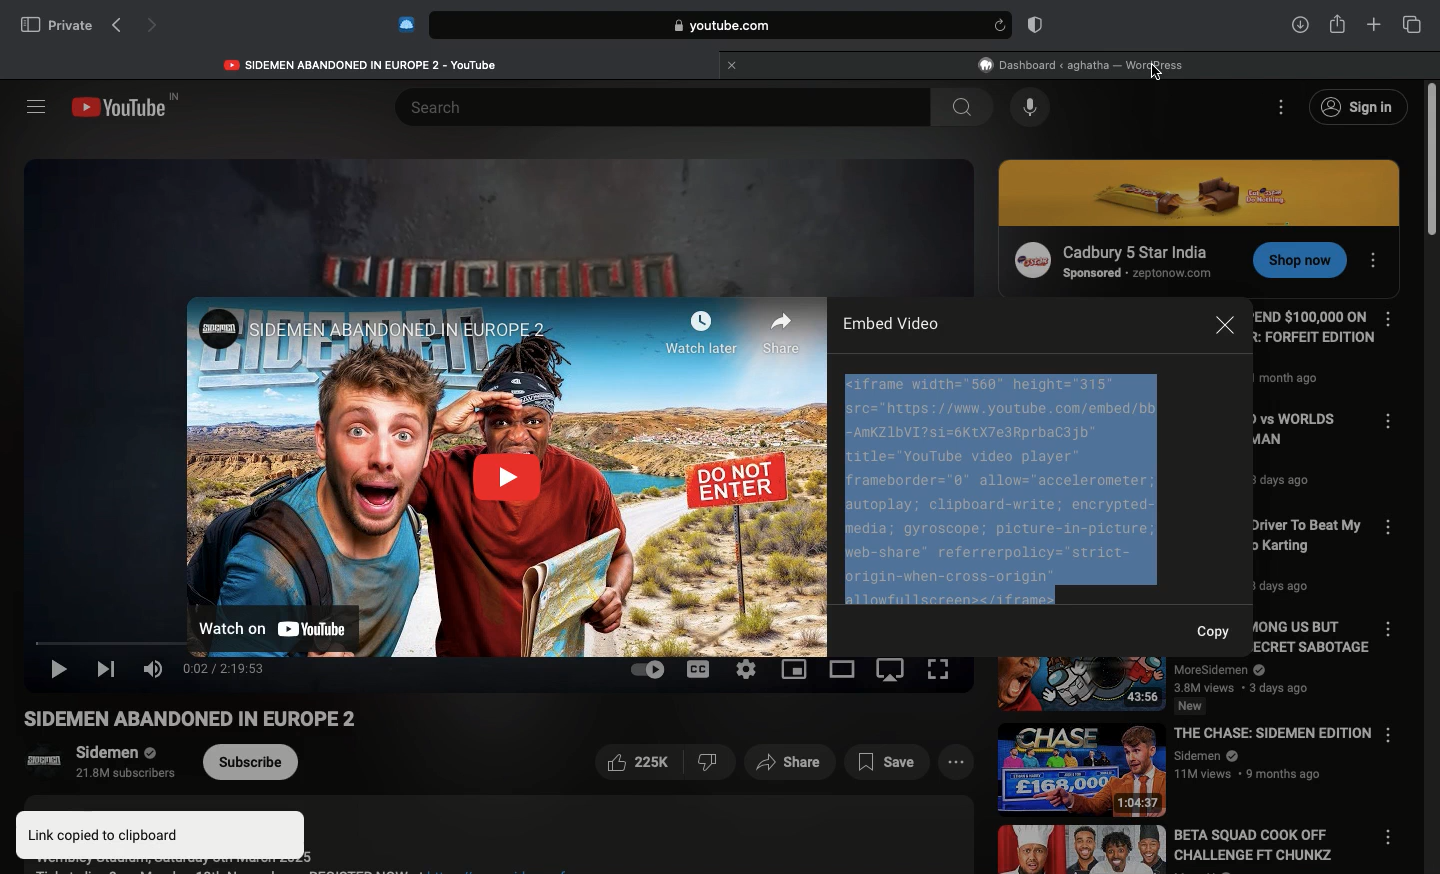 This screenshot has height=874, width=1440. Describe the element at coordinates (1377, 256) in the screenshot. I see `Options` at that location.